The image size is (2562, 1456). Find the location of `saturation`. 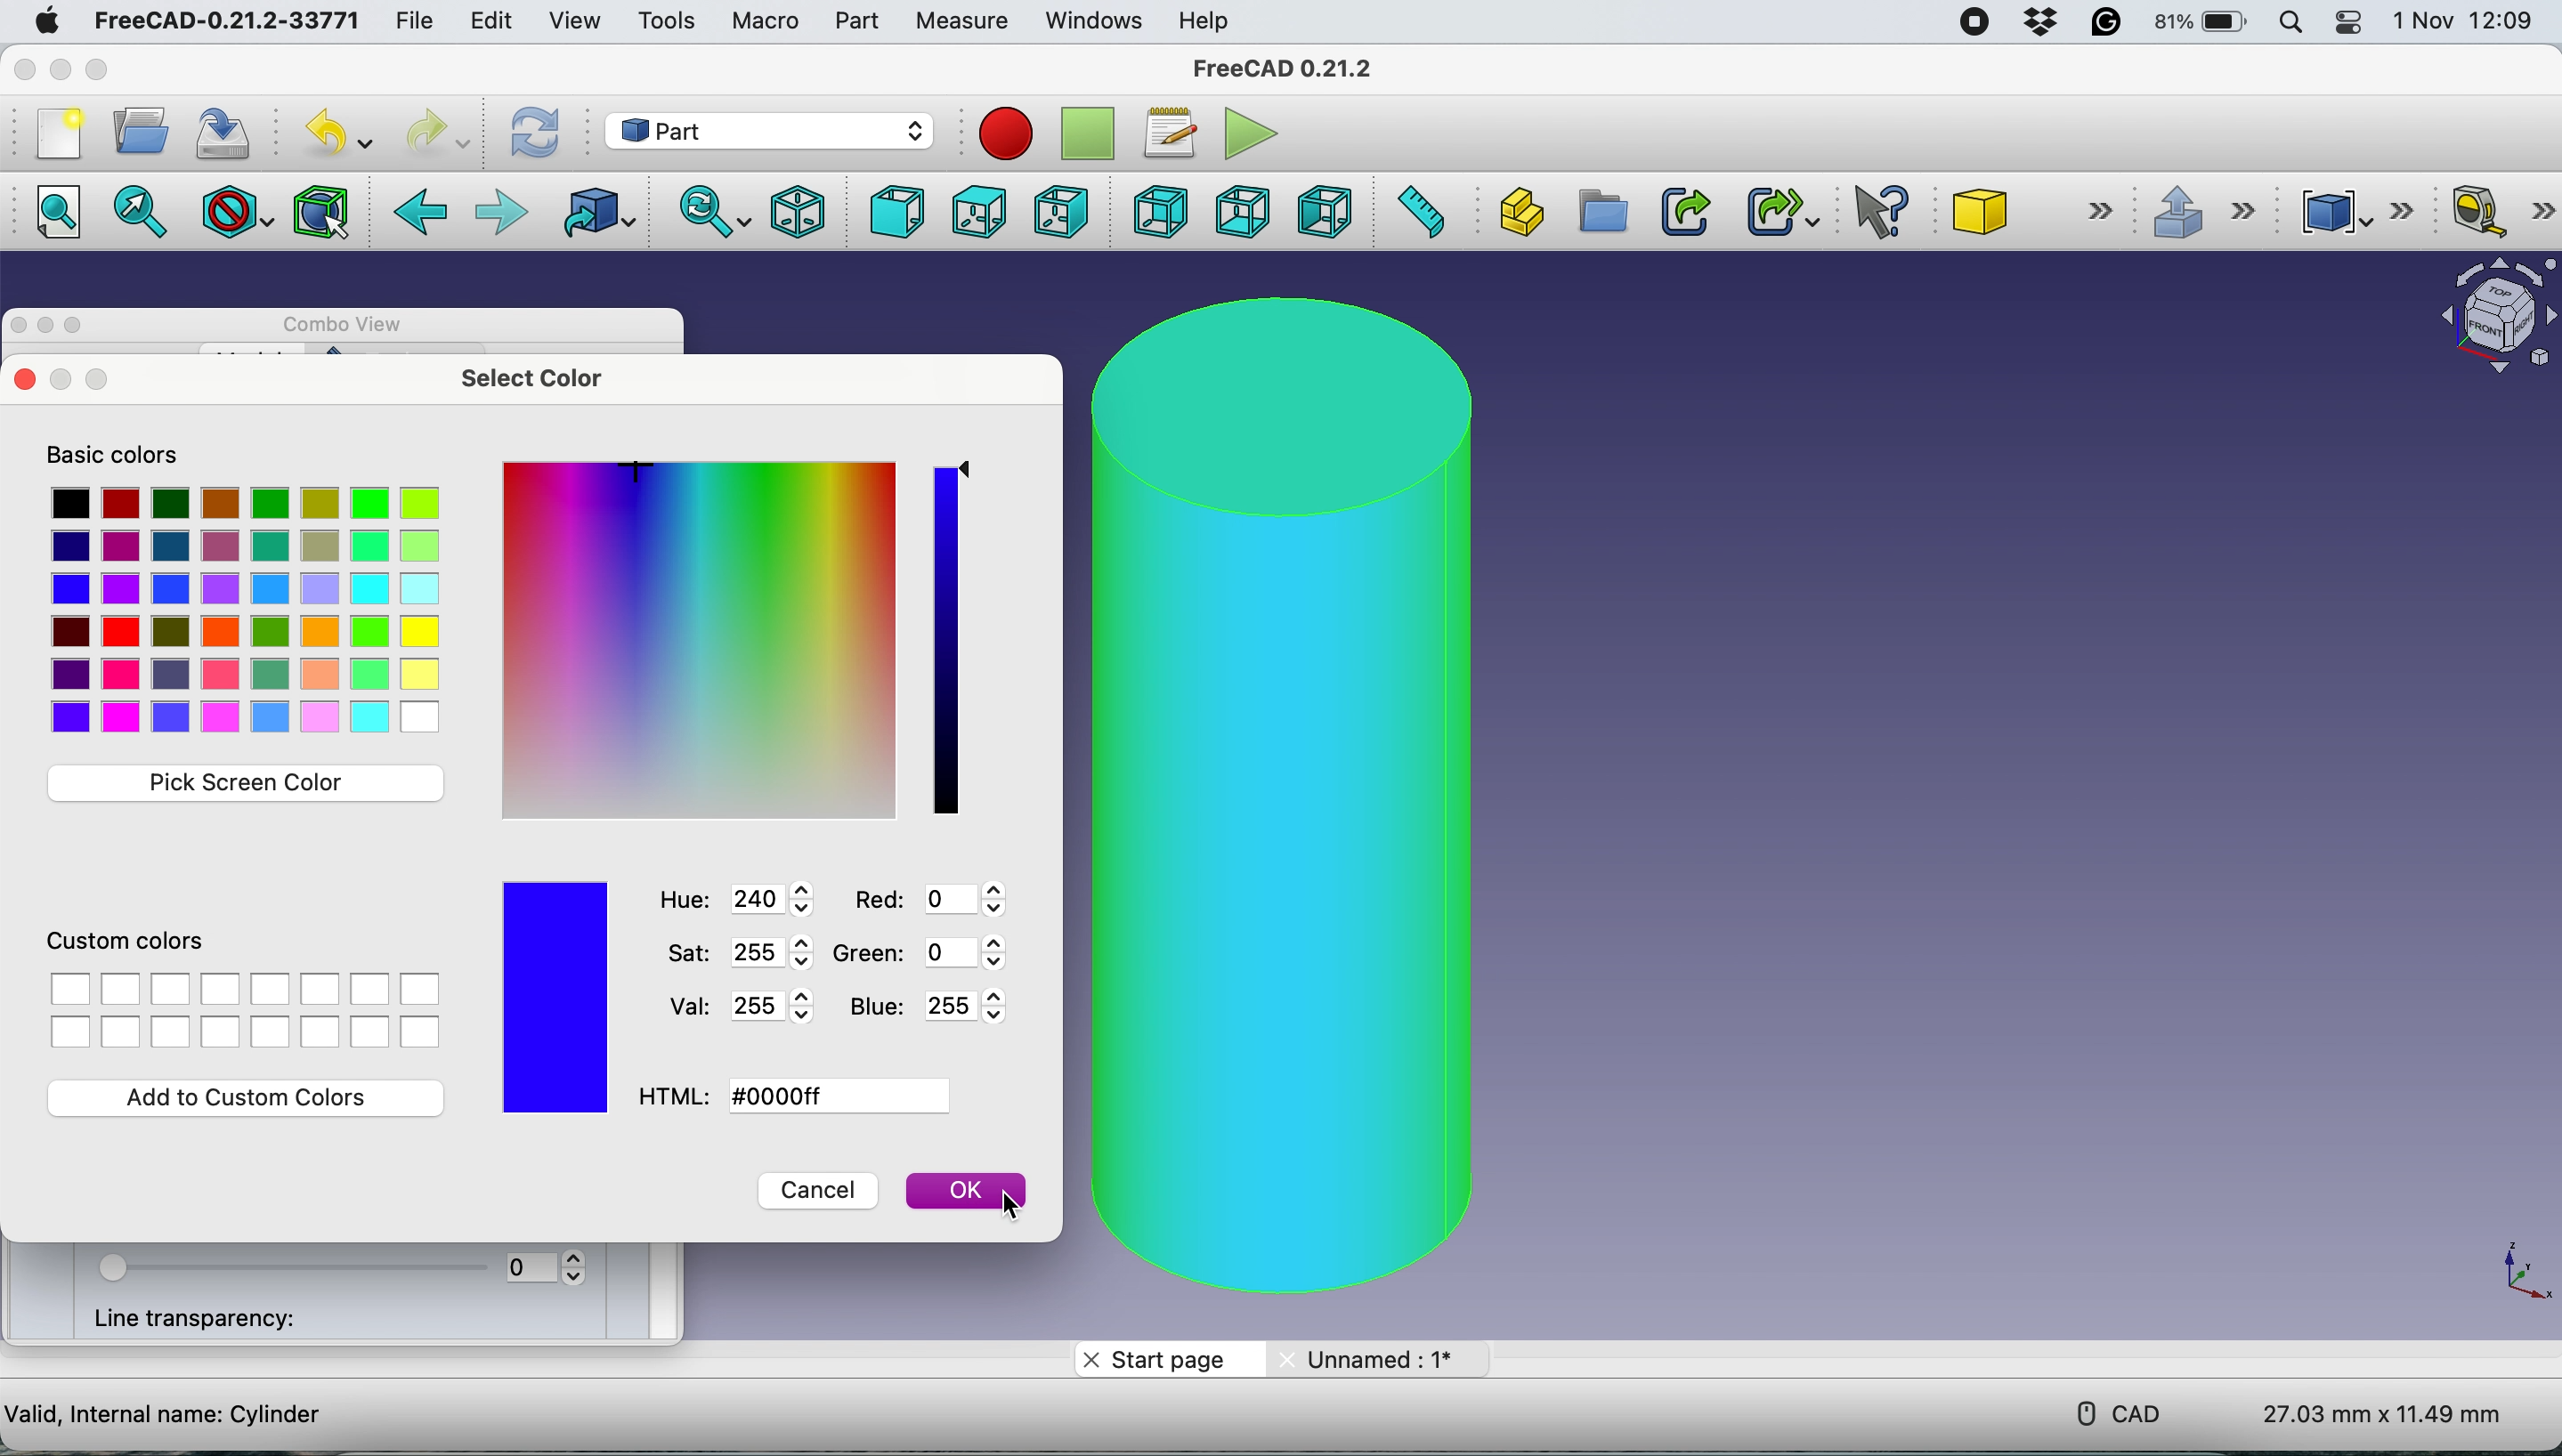

saturation is located at coordinates (732, 951).